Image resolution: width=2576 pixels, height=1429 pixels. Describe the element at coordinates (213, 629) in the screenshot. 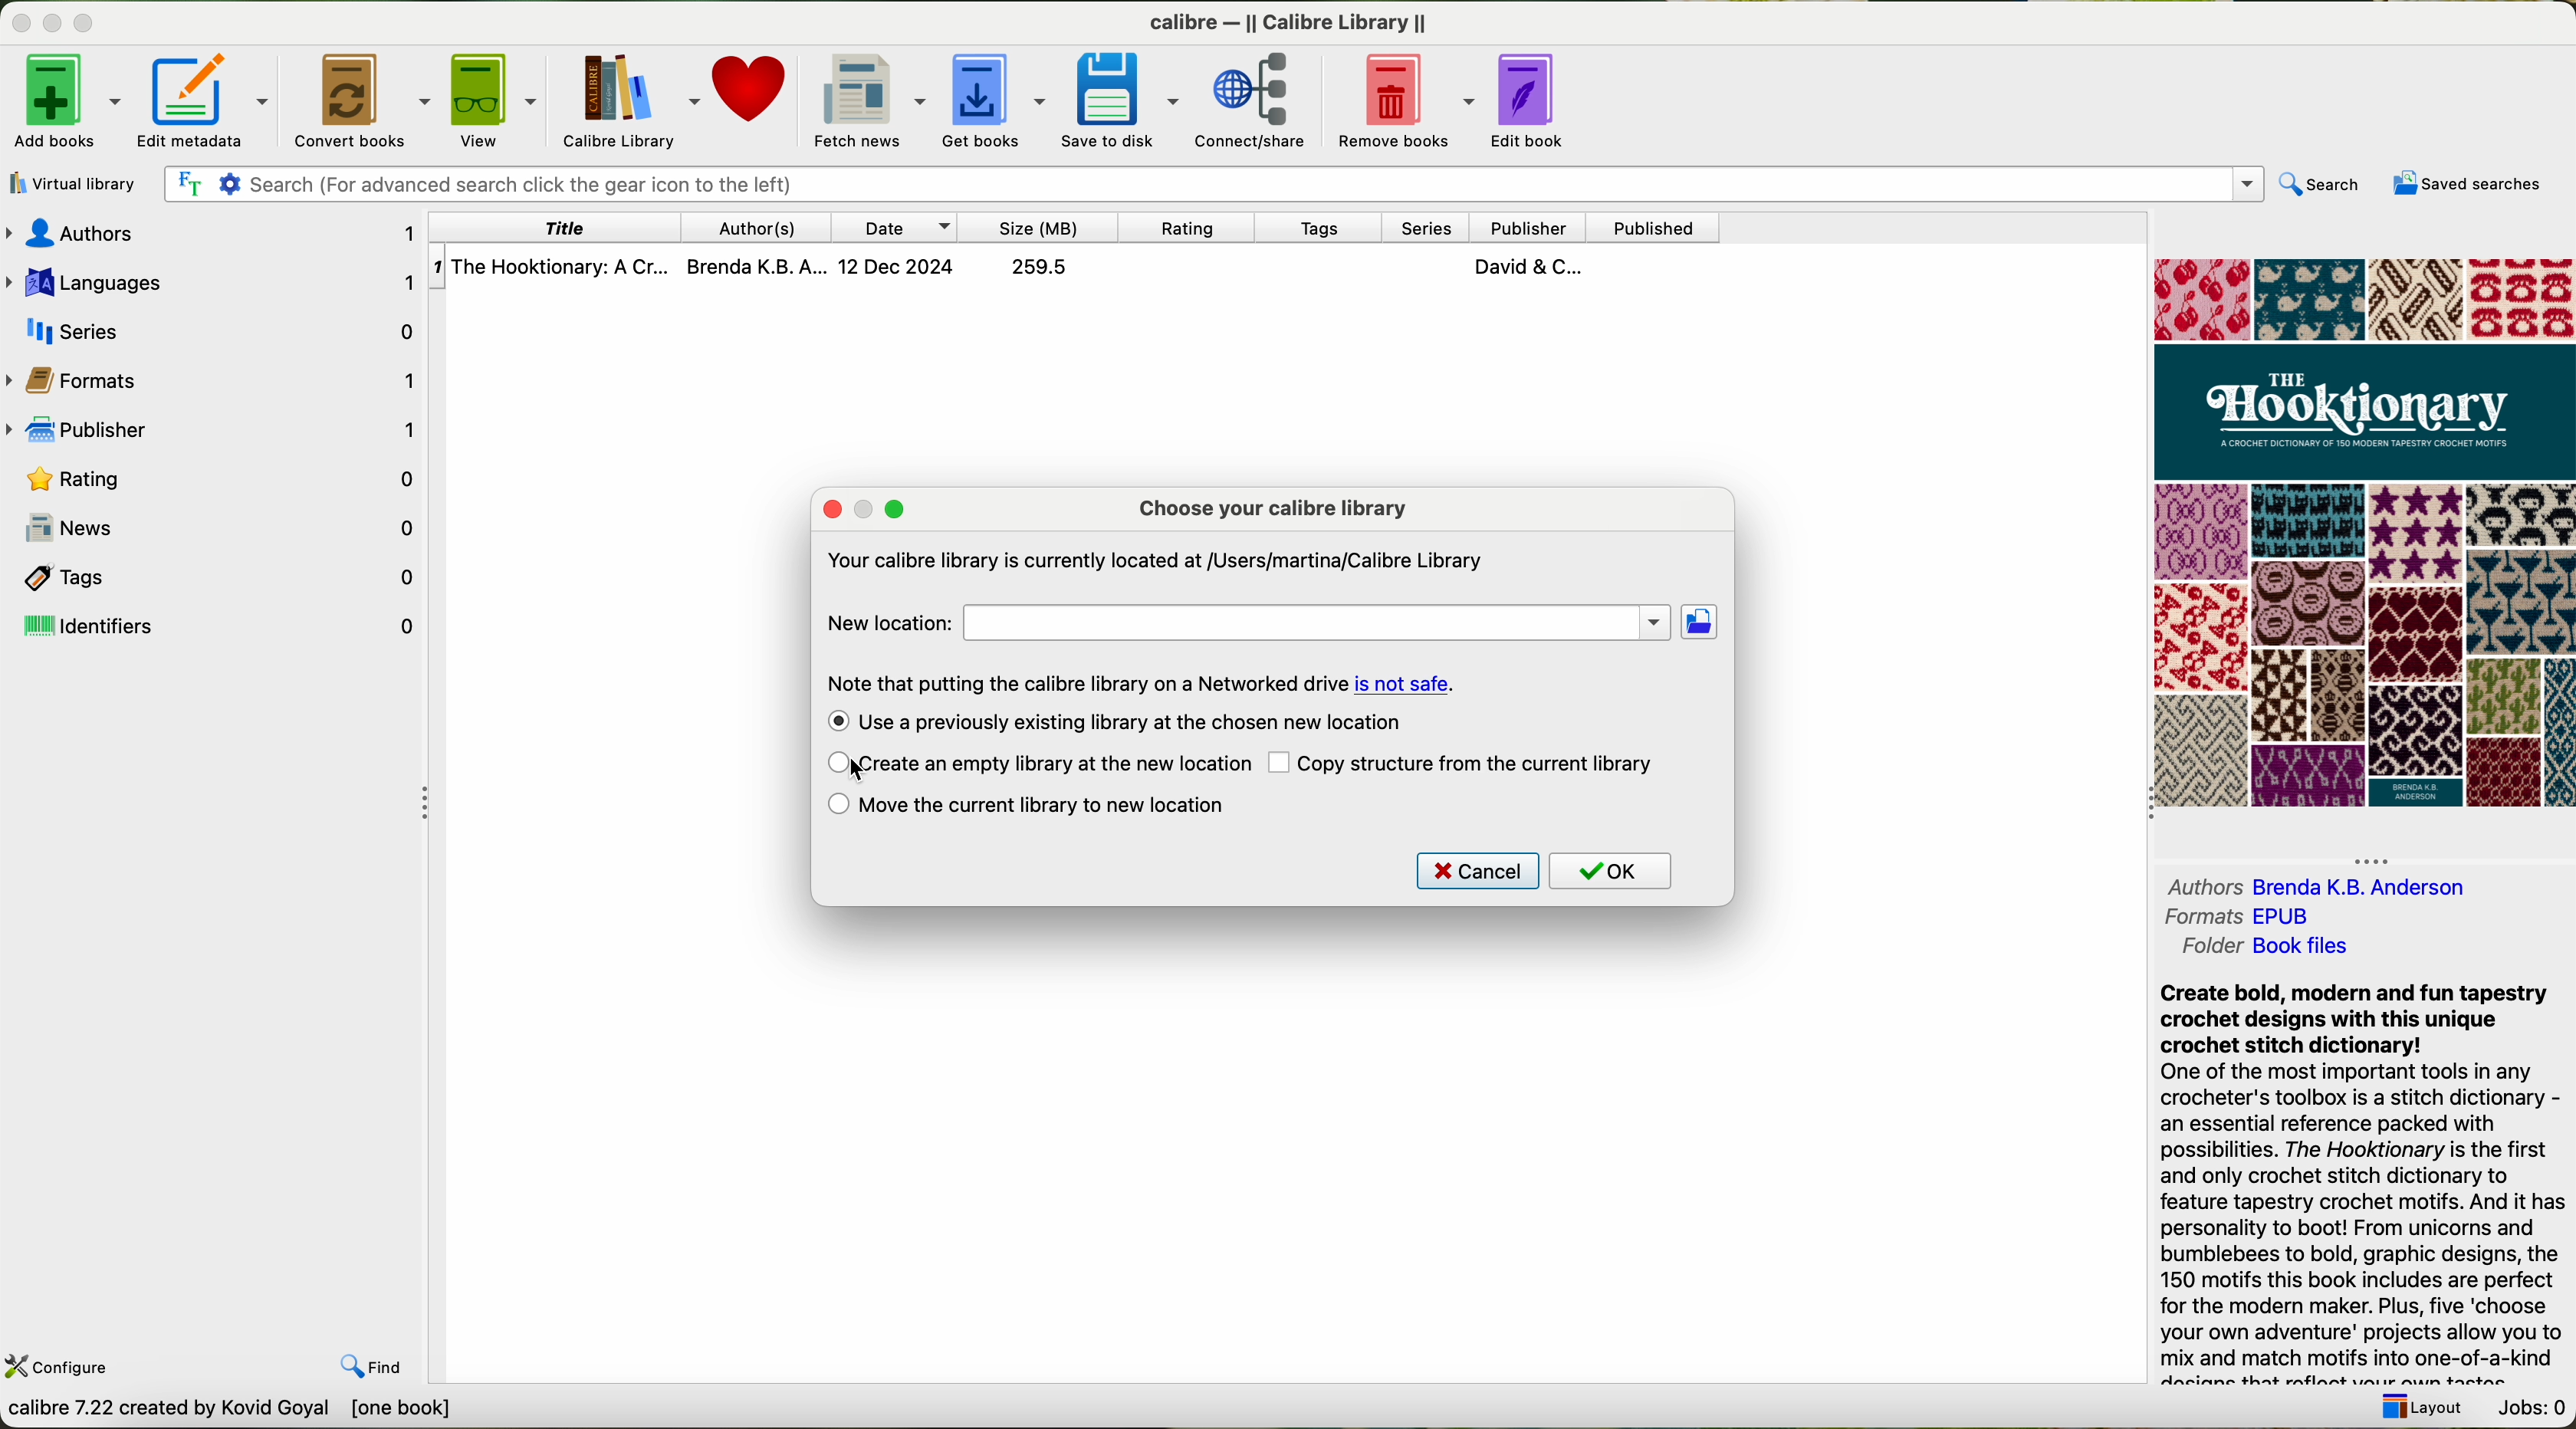

I see `identifiers` at that location.